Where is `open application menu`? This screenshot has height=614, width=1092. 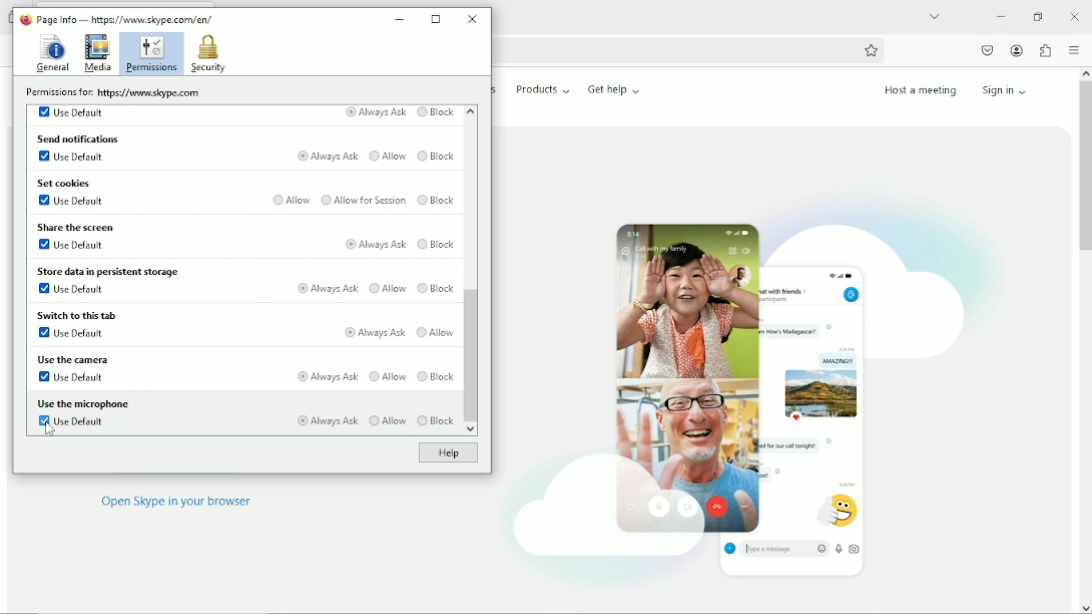 open application menu is located at coordinates (1073, 51).